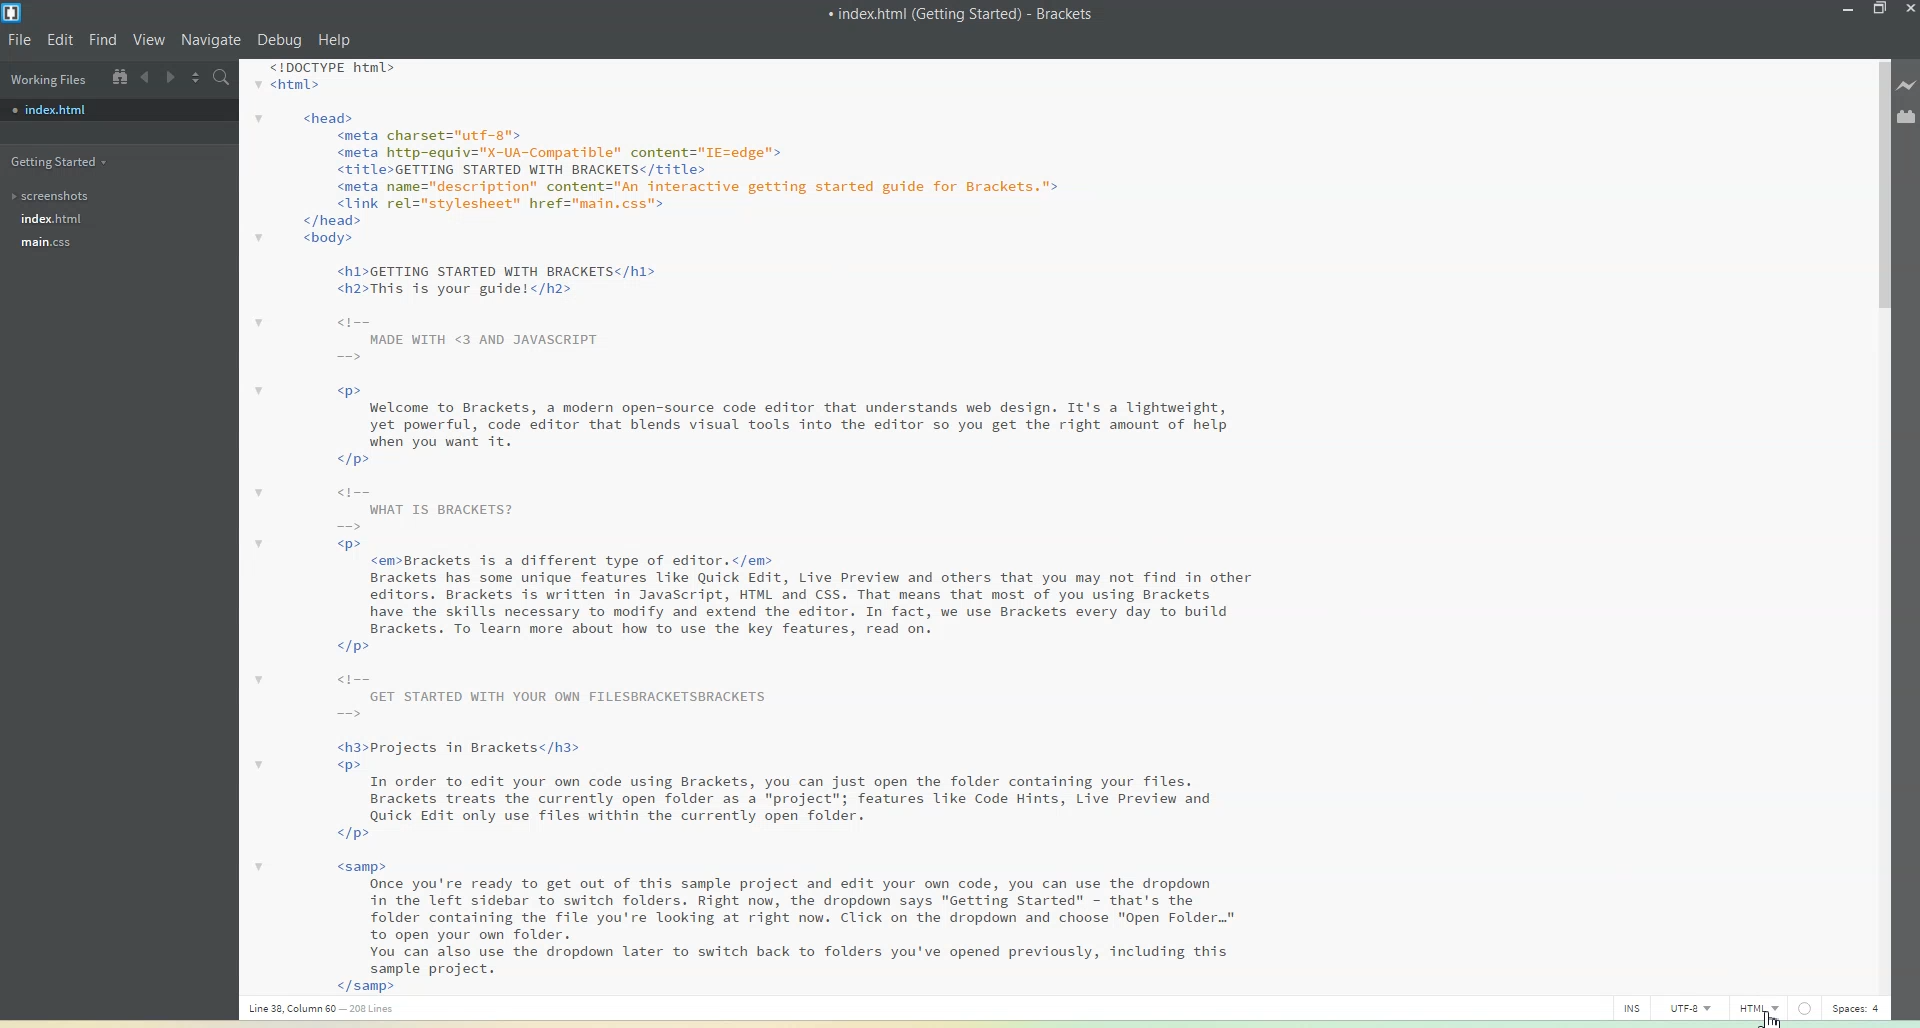  I want to click on Show in file Tree, so click(118, 76).